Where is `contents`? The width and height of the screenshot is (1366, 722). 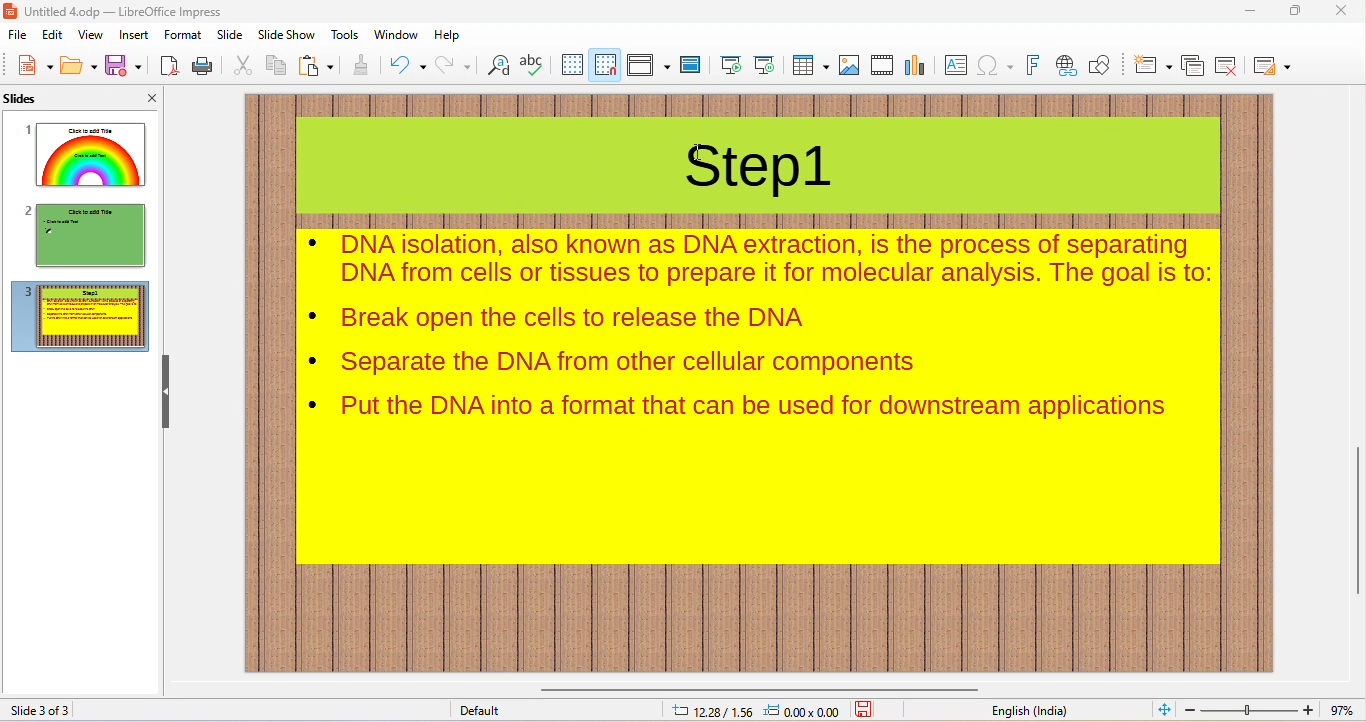
contents is located at coordinates (753, 338).